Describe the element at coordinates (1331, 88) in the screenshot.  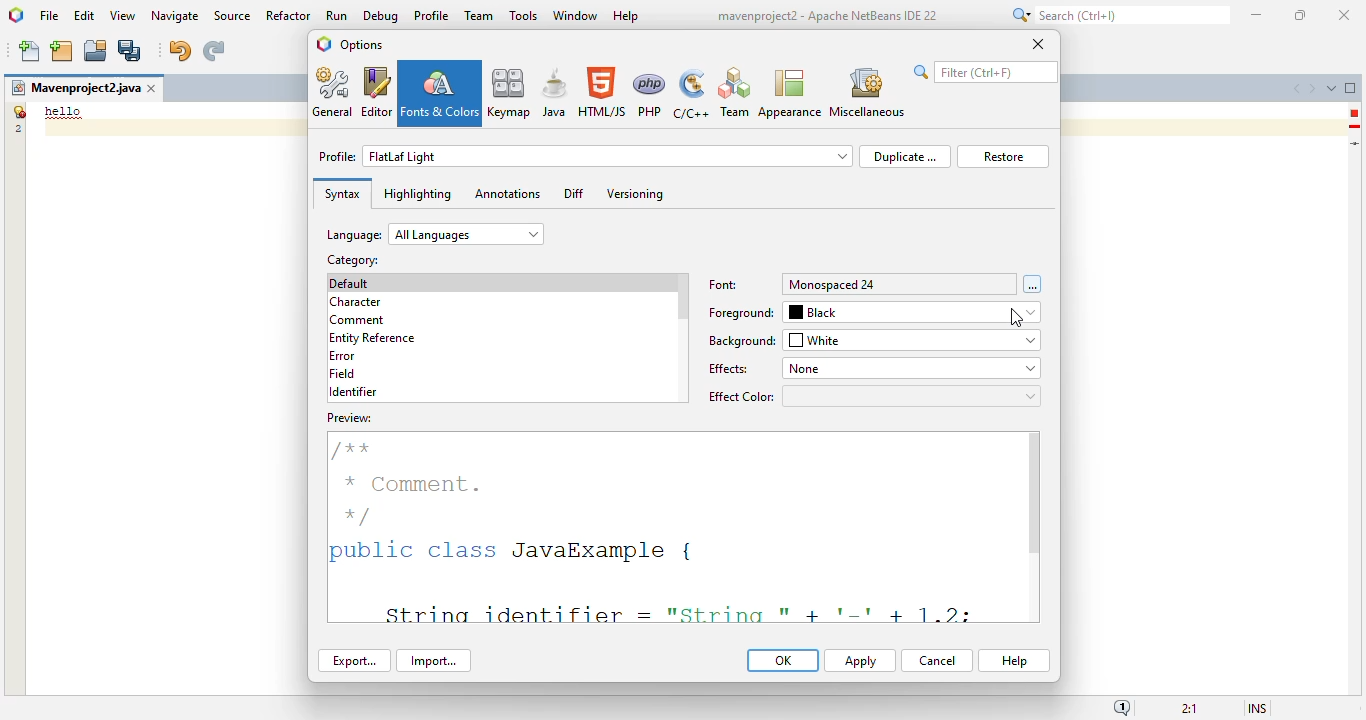
I see `show opened documents list` at that location.